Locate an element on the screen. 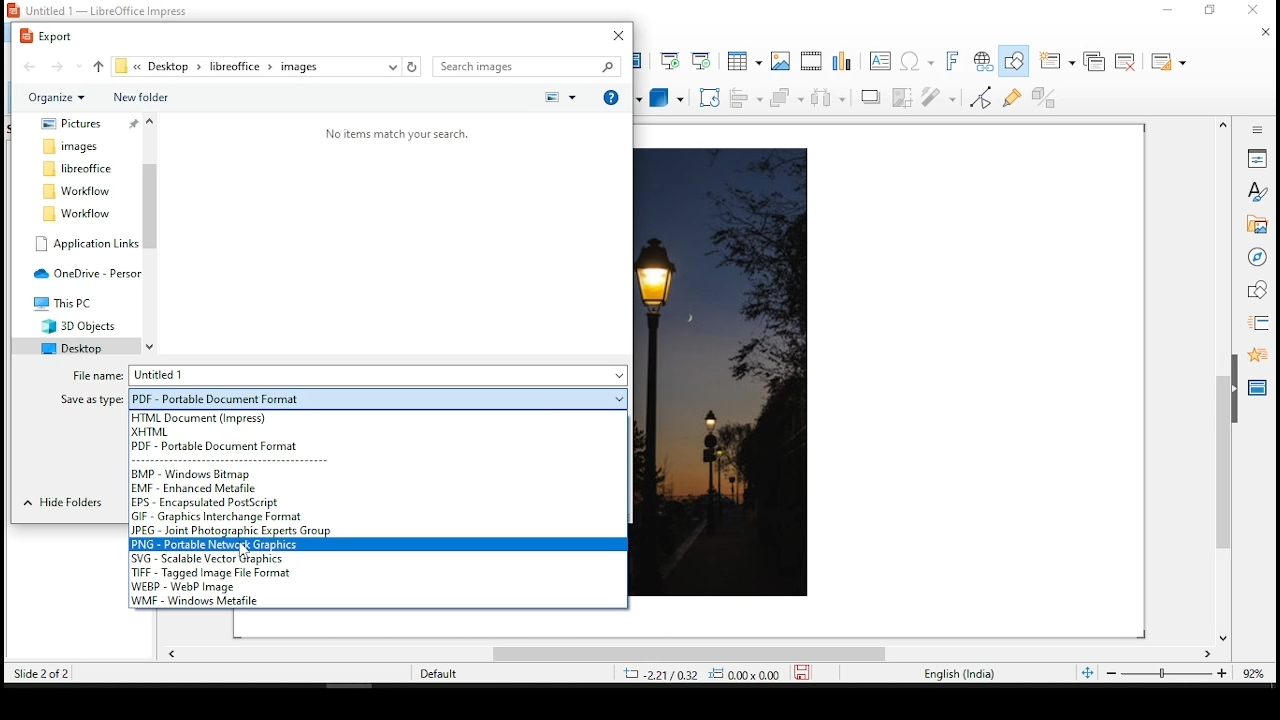 The width and height of the screenshot is (1280, 720). folder is located at coordinates (80, 169).